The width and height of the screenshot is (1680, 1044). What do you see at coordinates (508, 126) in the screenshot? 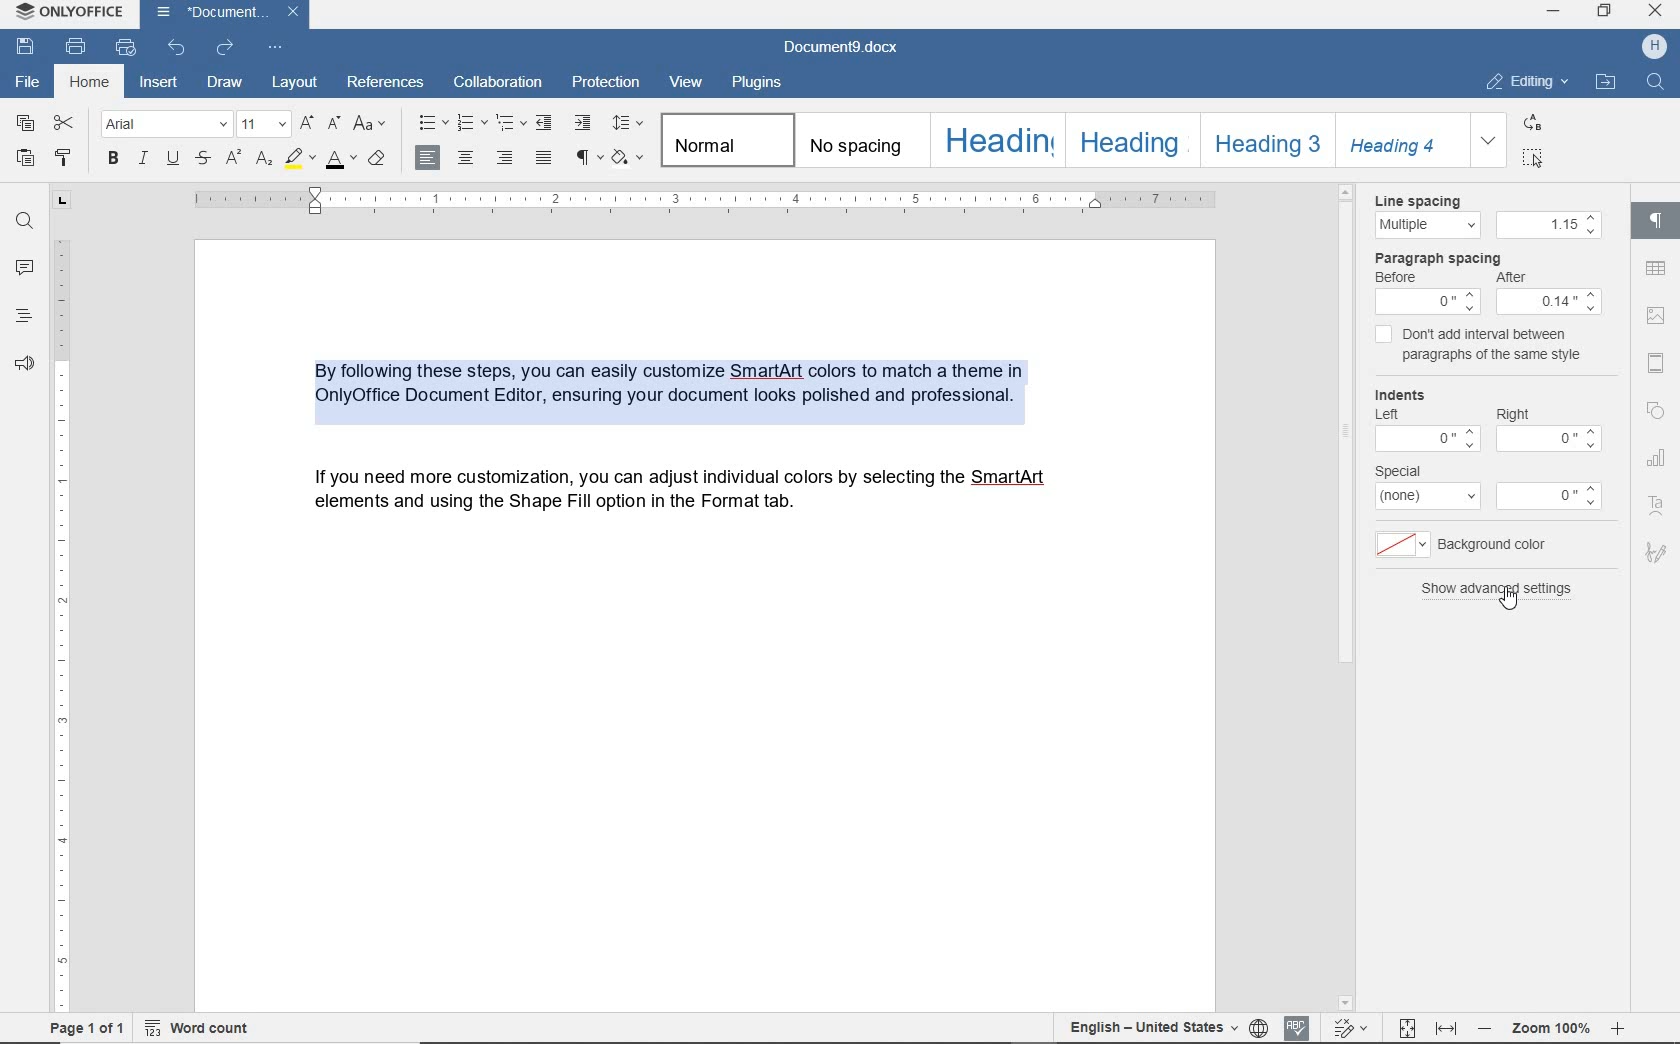
I see `multilevel list` at bounding box center [508, 126].